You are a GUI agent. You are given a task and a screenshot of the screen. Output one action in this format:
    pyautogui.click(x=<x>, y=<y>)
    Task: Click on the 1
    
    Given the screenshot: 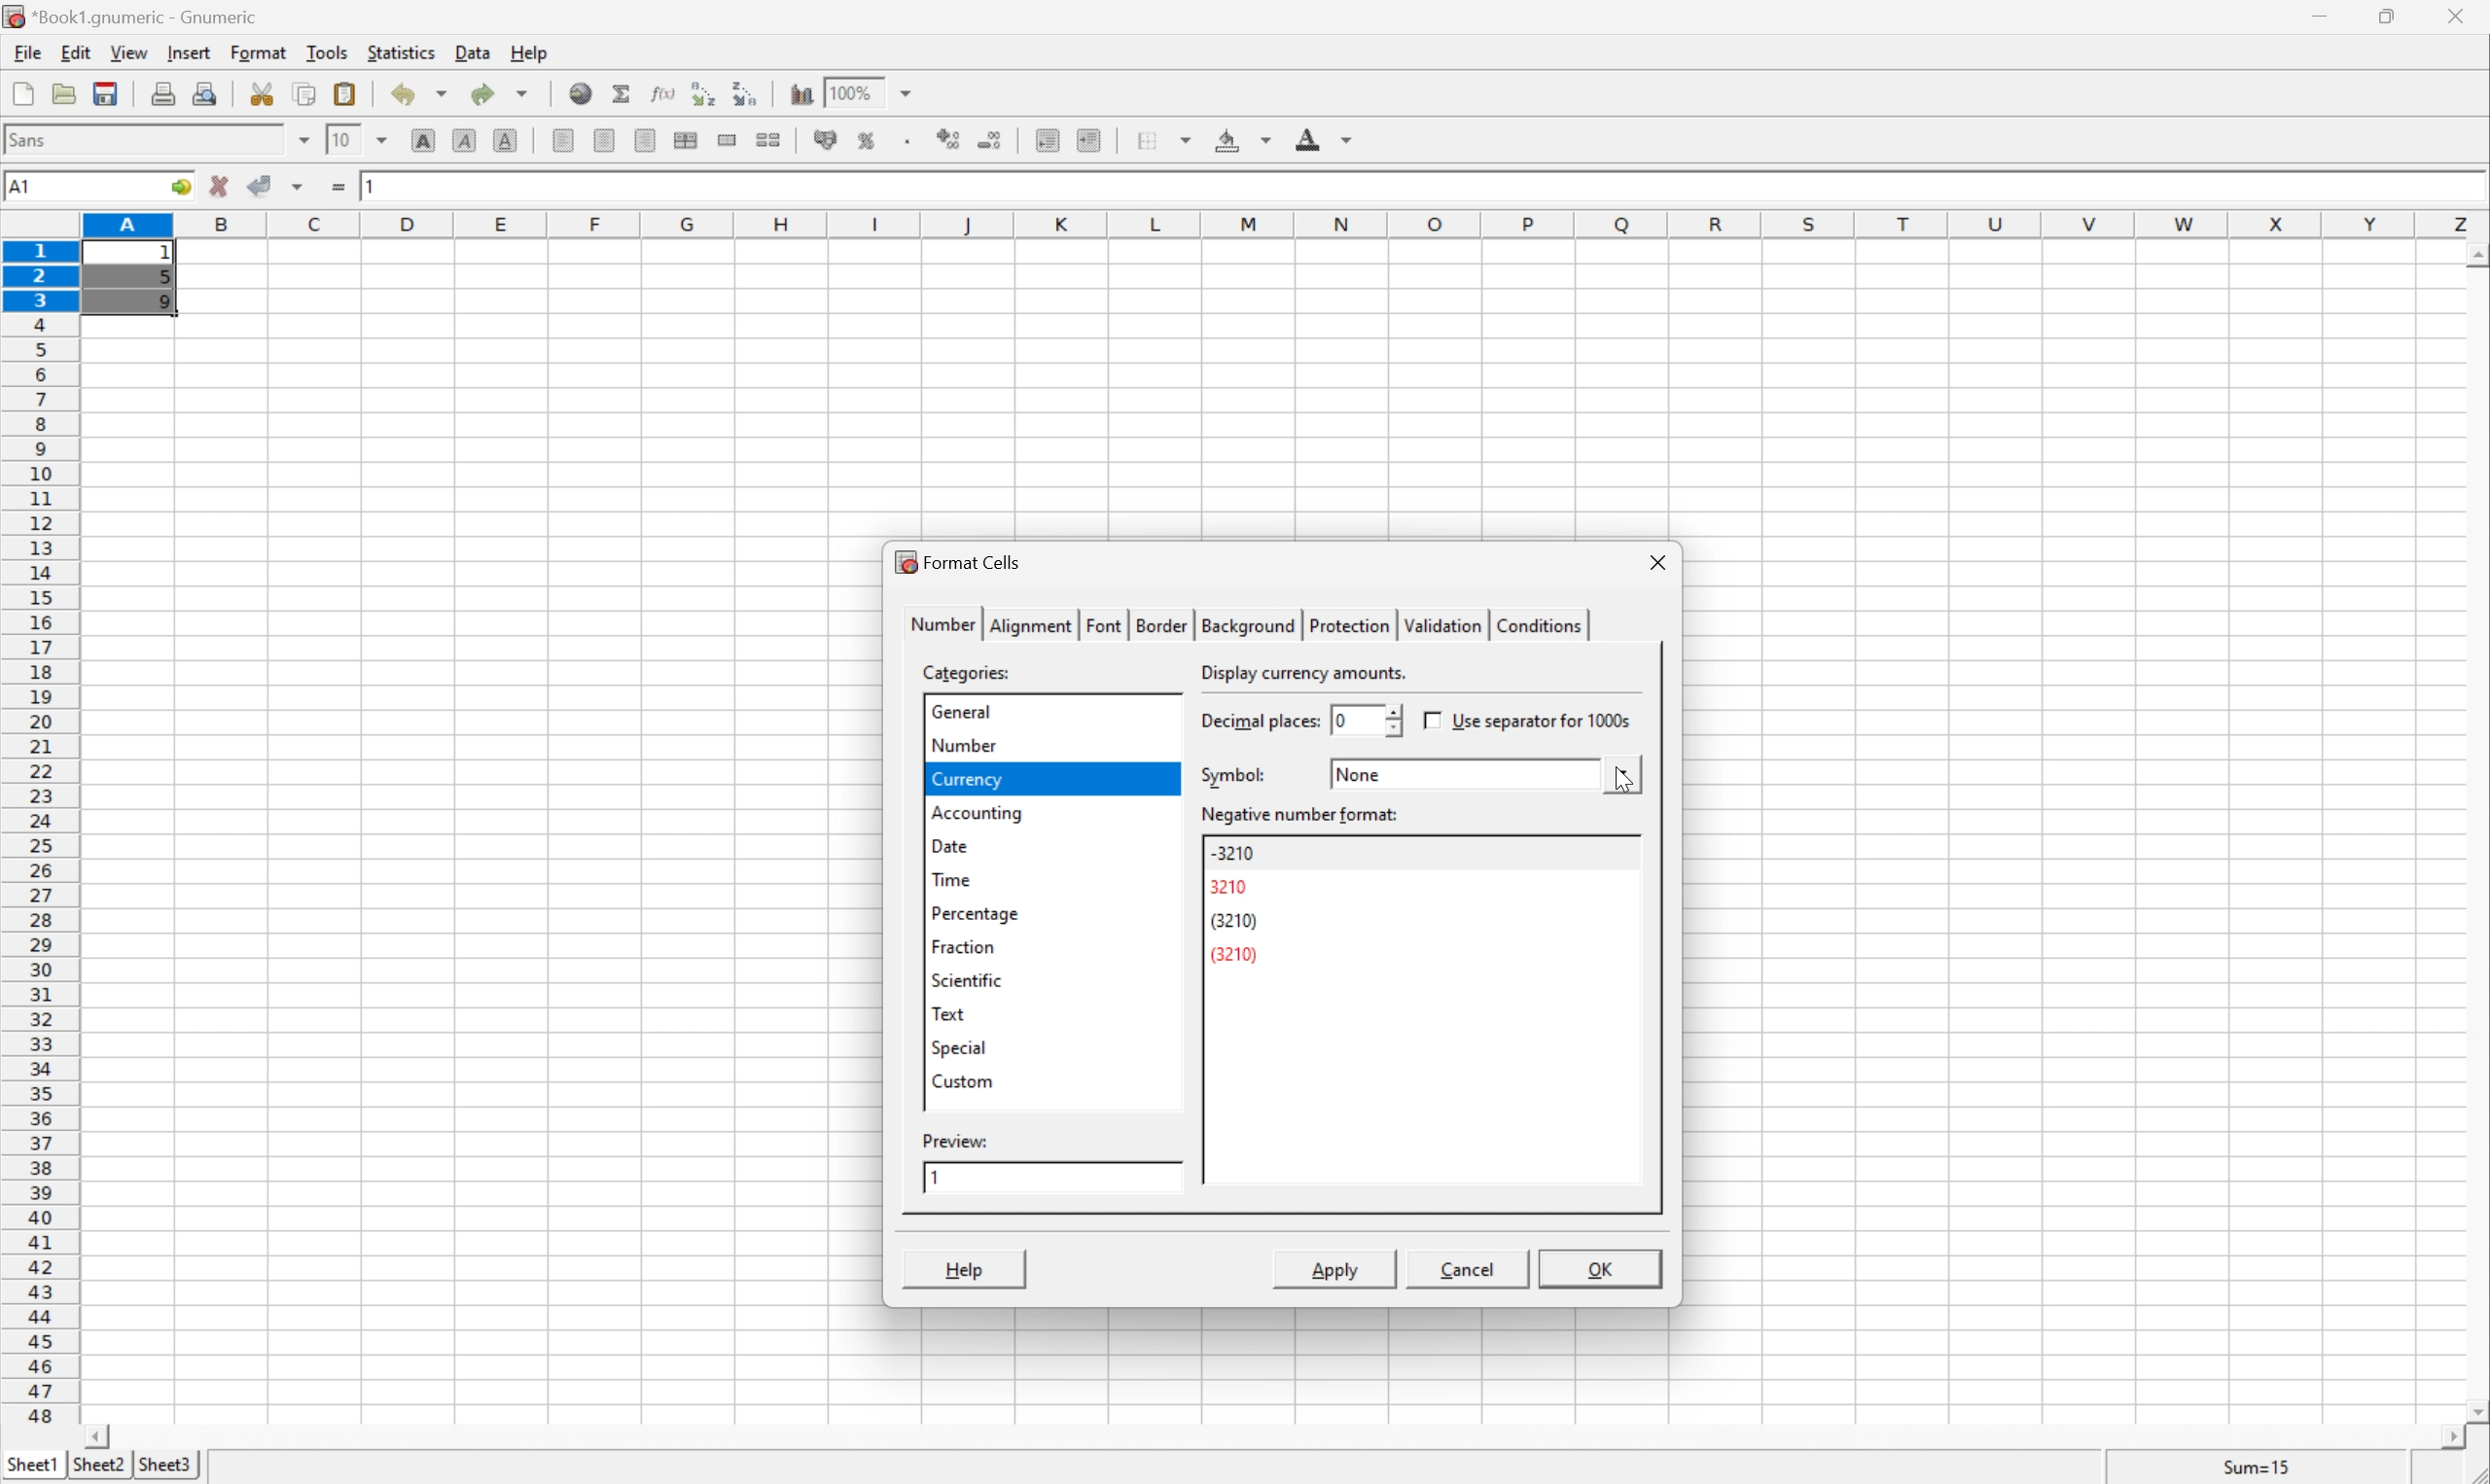 What is the action you would take?
    pyautogui.click(x=170, y=254)
    